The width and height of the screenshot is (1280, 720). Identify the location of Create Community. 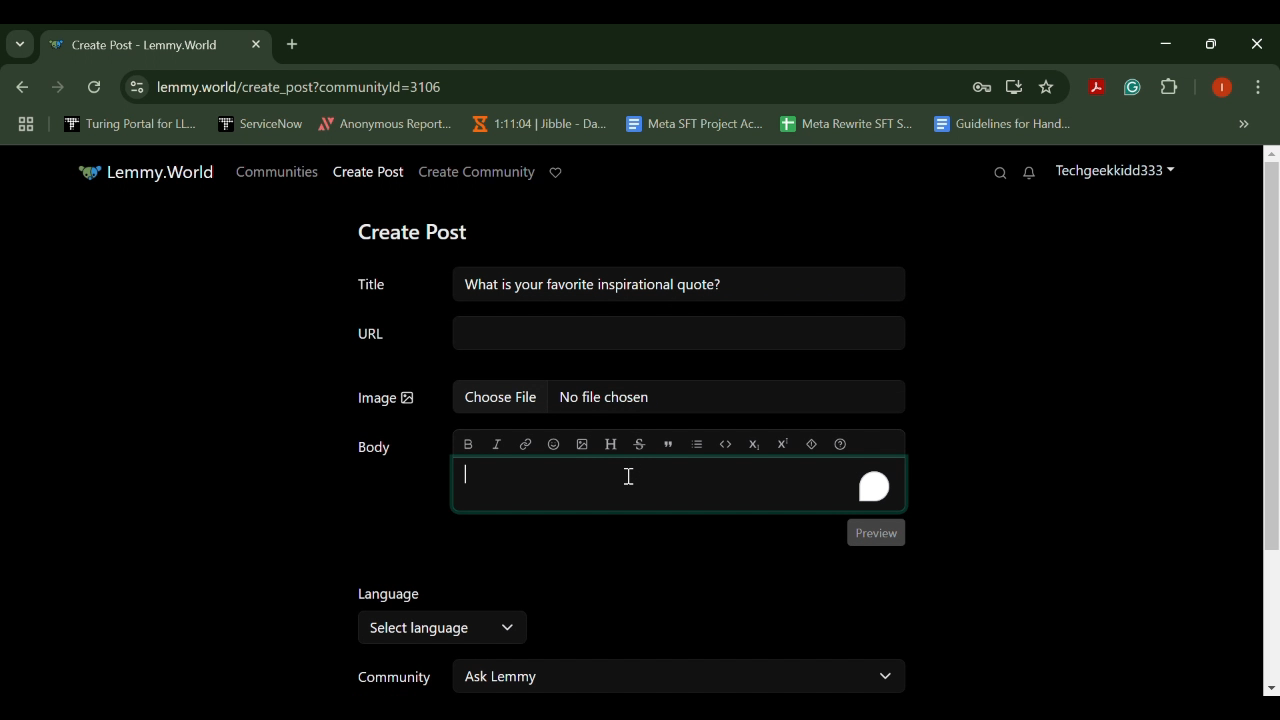
(475, 172).